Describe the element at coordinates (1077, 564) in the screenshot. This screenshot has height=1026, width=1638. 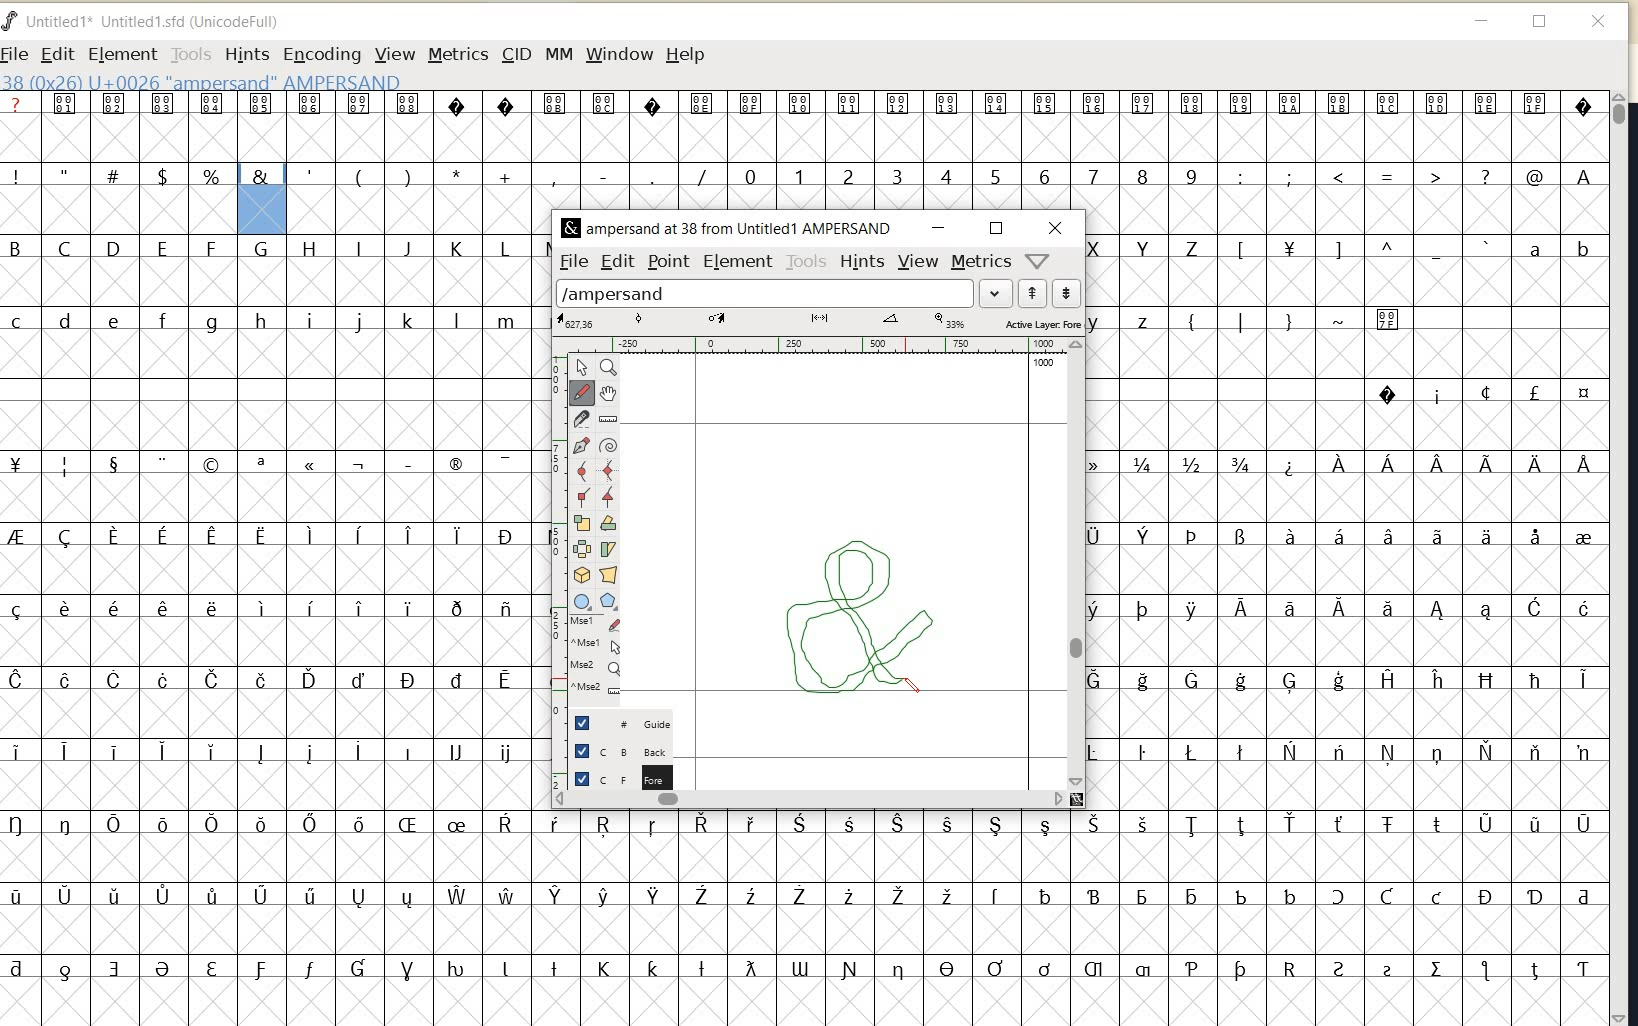
I see `SCROLLBAR` at that location.